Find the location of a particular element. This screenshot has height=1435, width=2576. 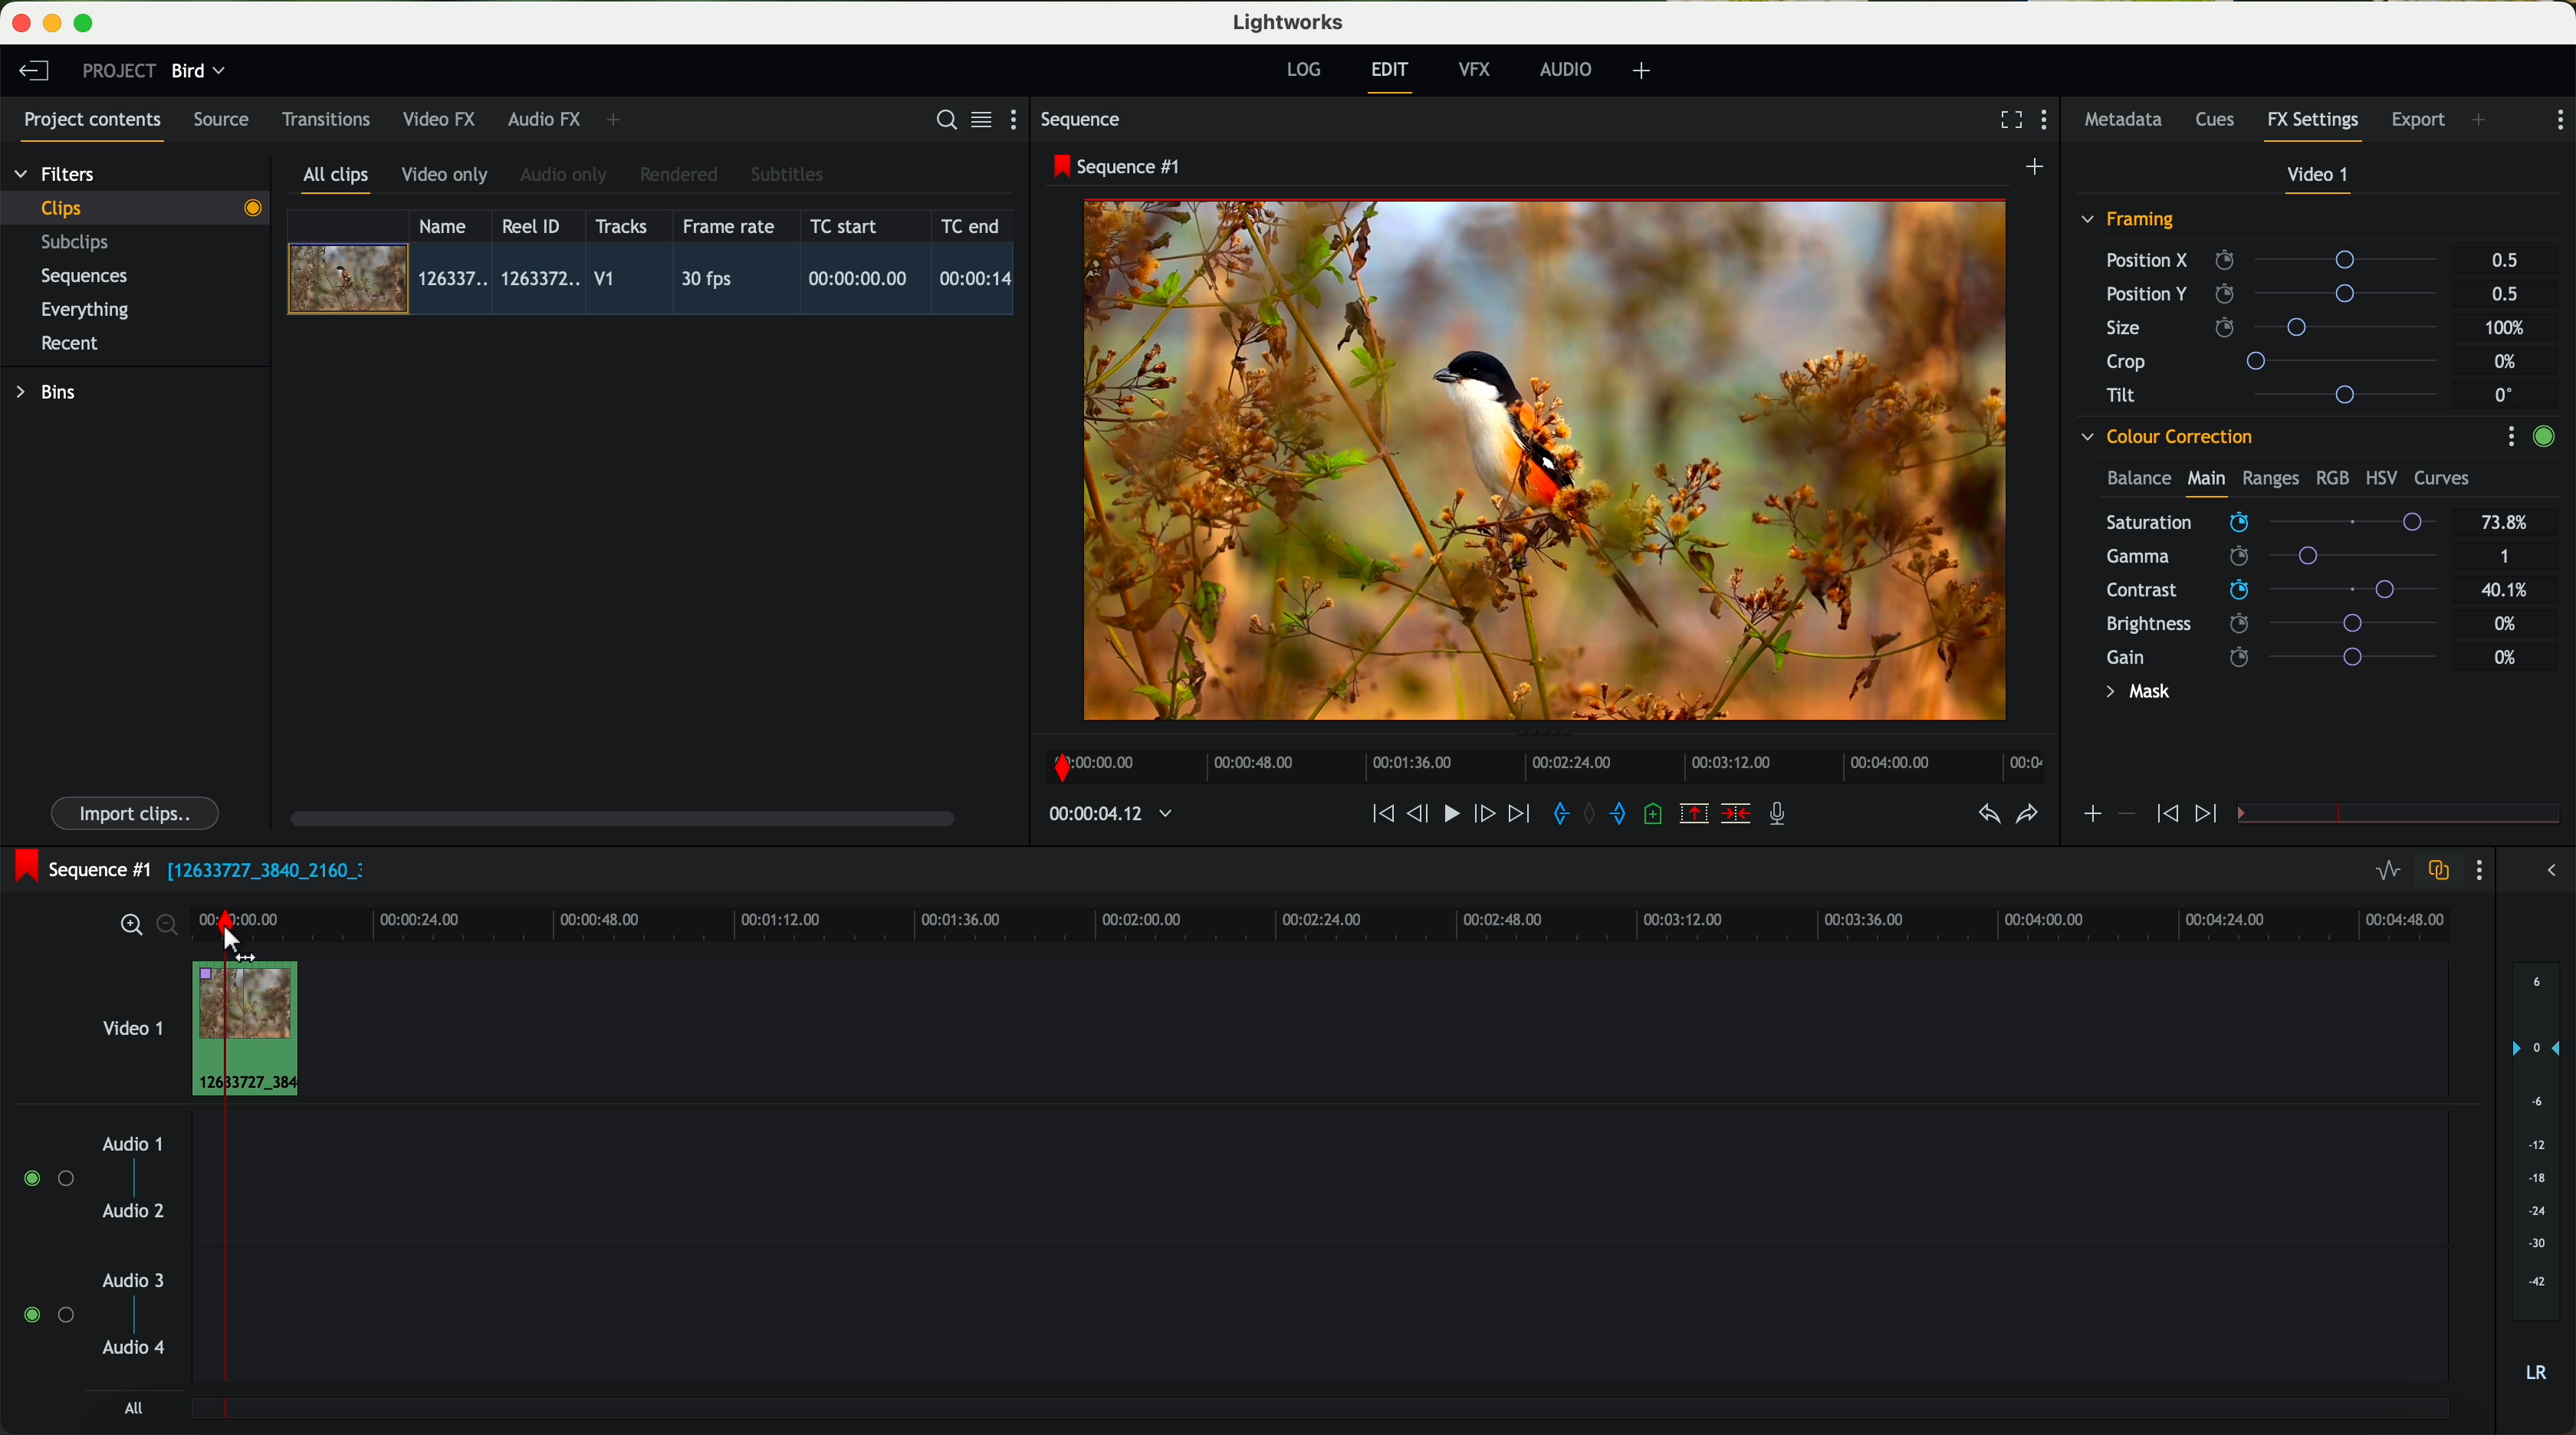

cues is located at coordinates (2221, 121).